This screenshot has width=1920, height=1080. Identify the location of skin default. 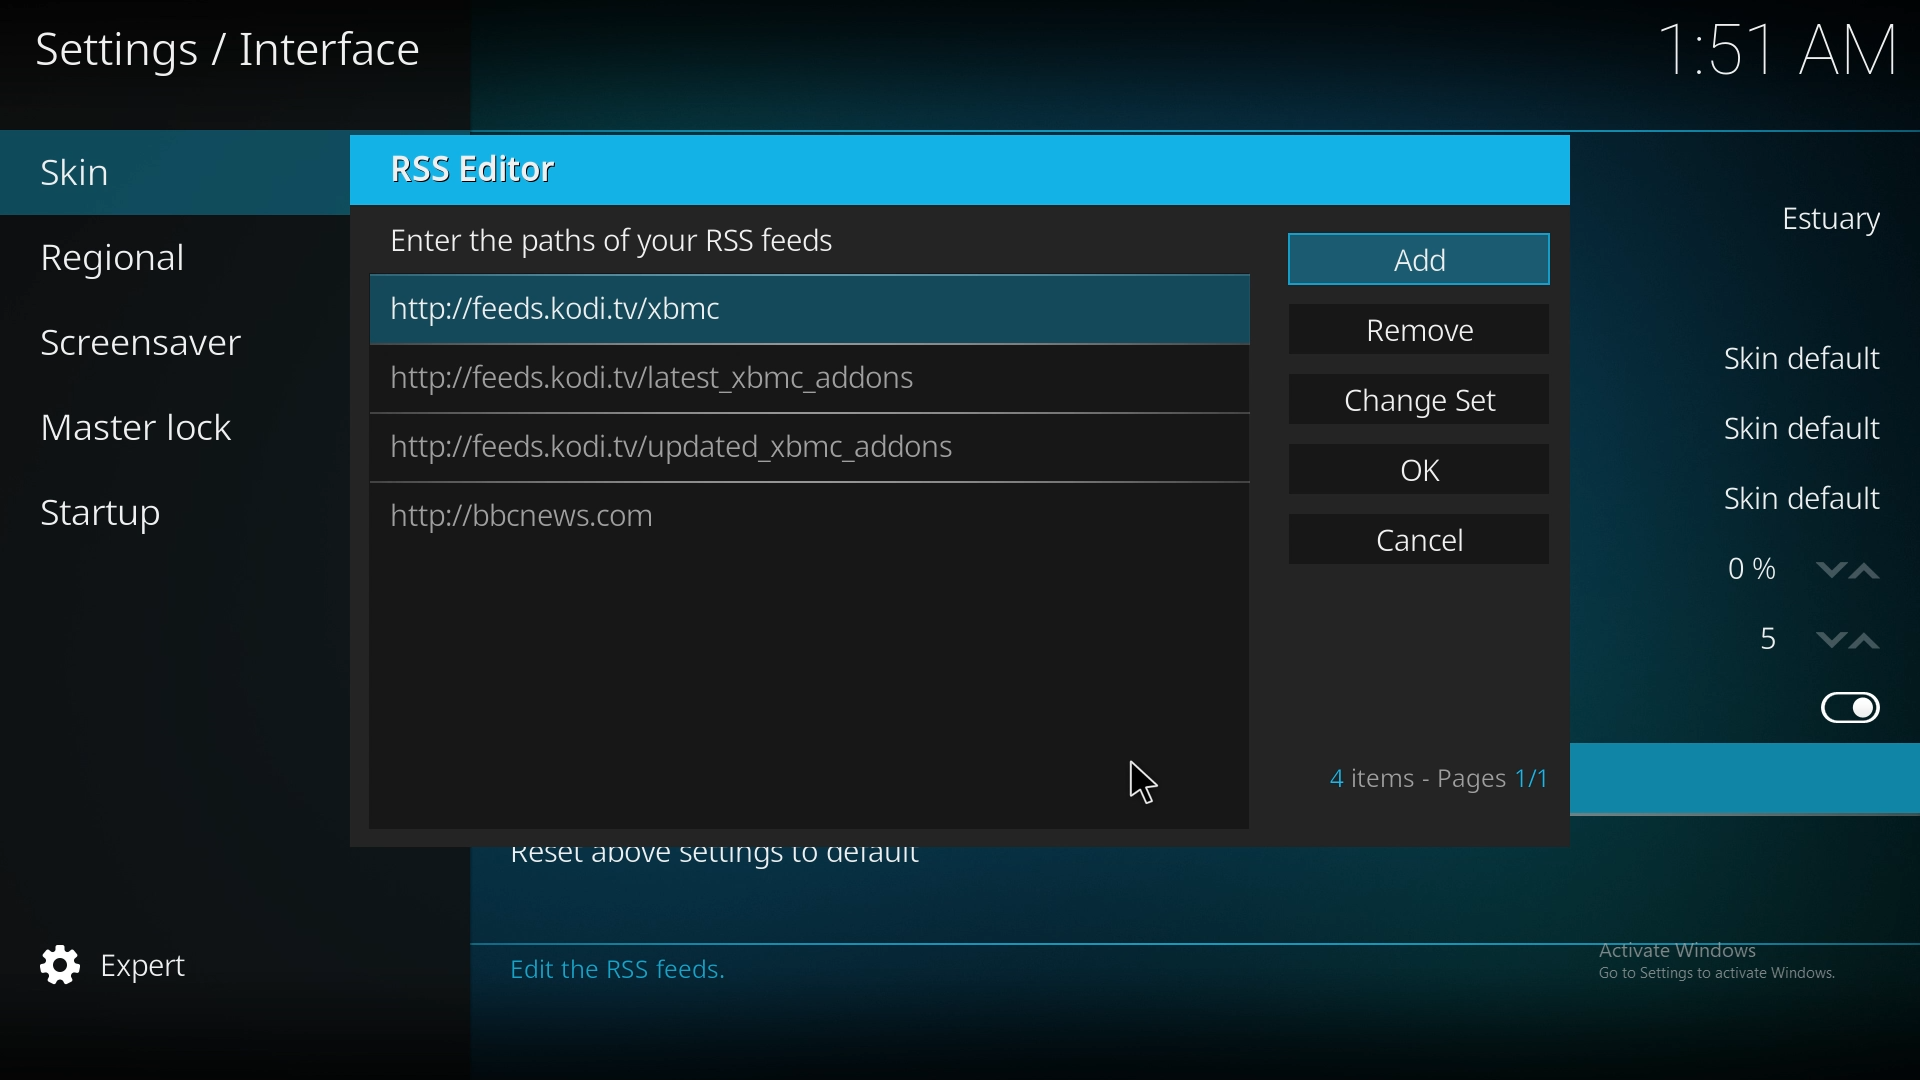
(1808, 358).